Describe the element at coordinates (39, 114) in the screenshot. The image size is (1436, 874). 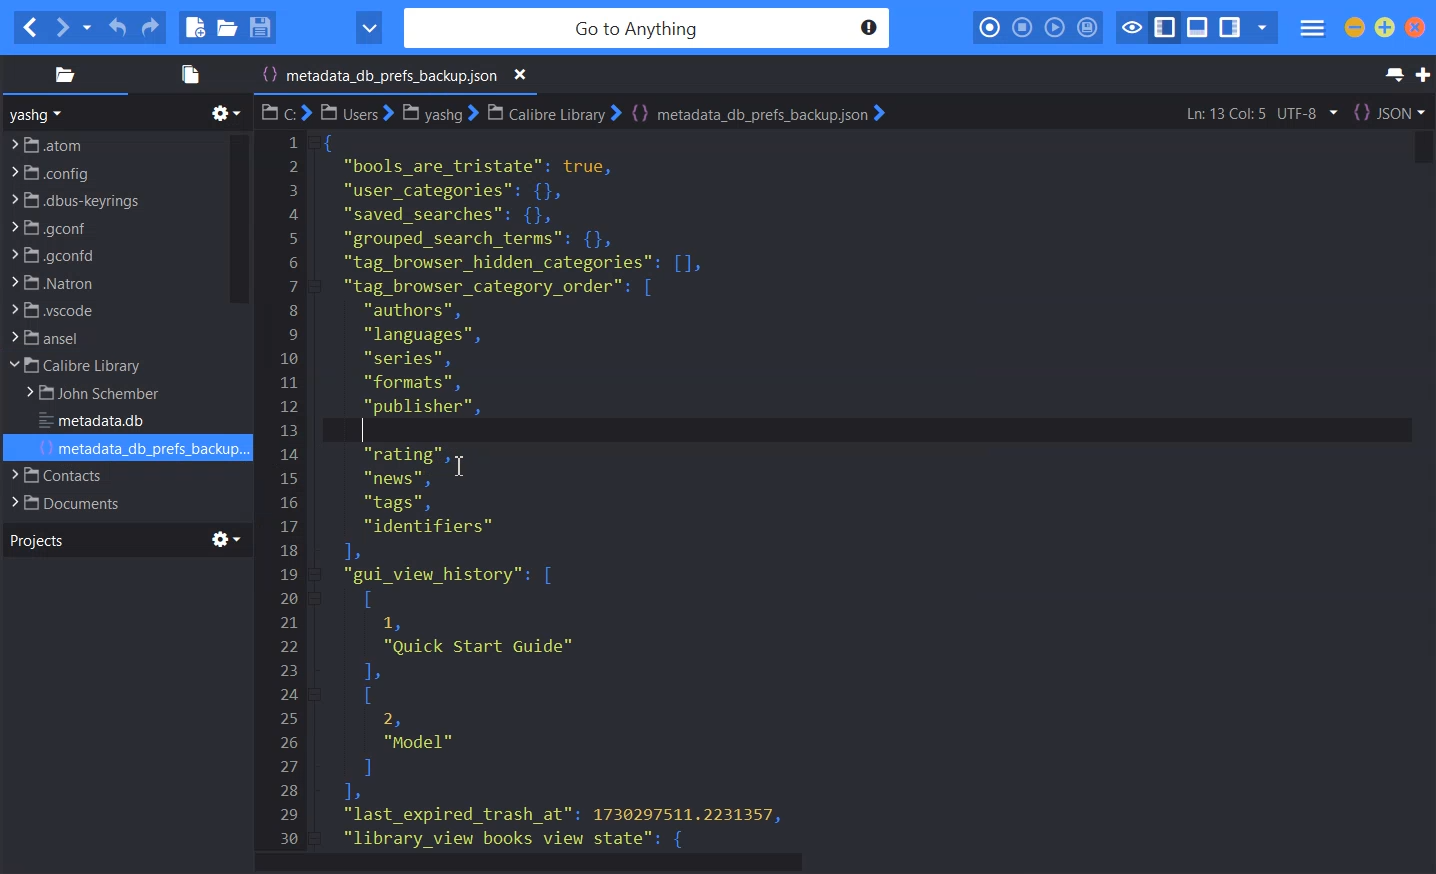
I see `yashg` at that location.